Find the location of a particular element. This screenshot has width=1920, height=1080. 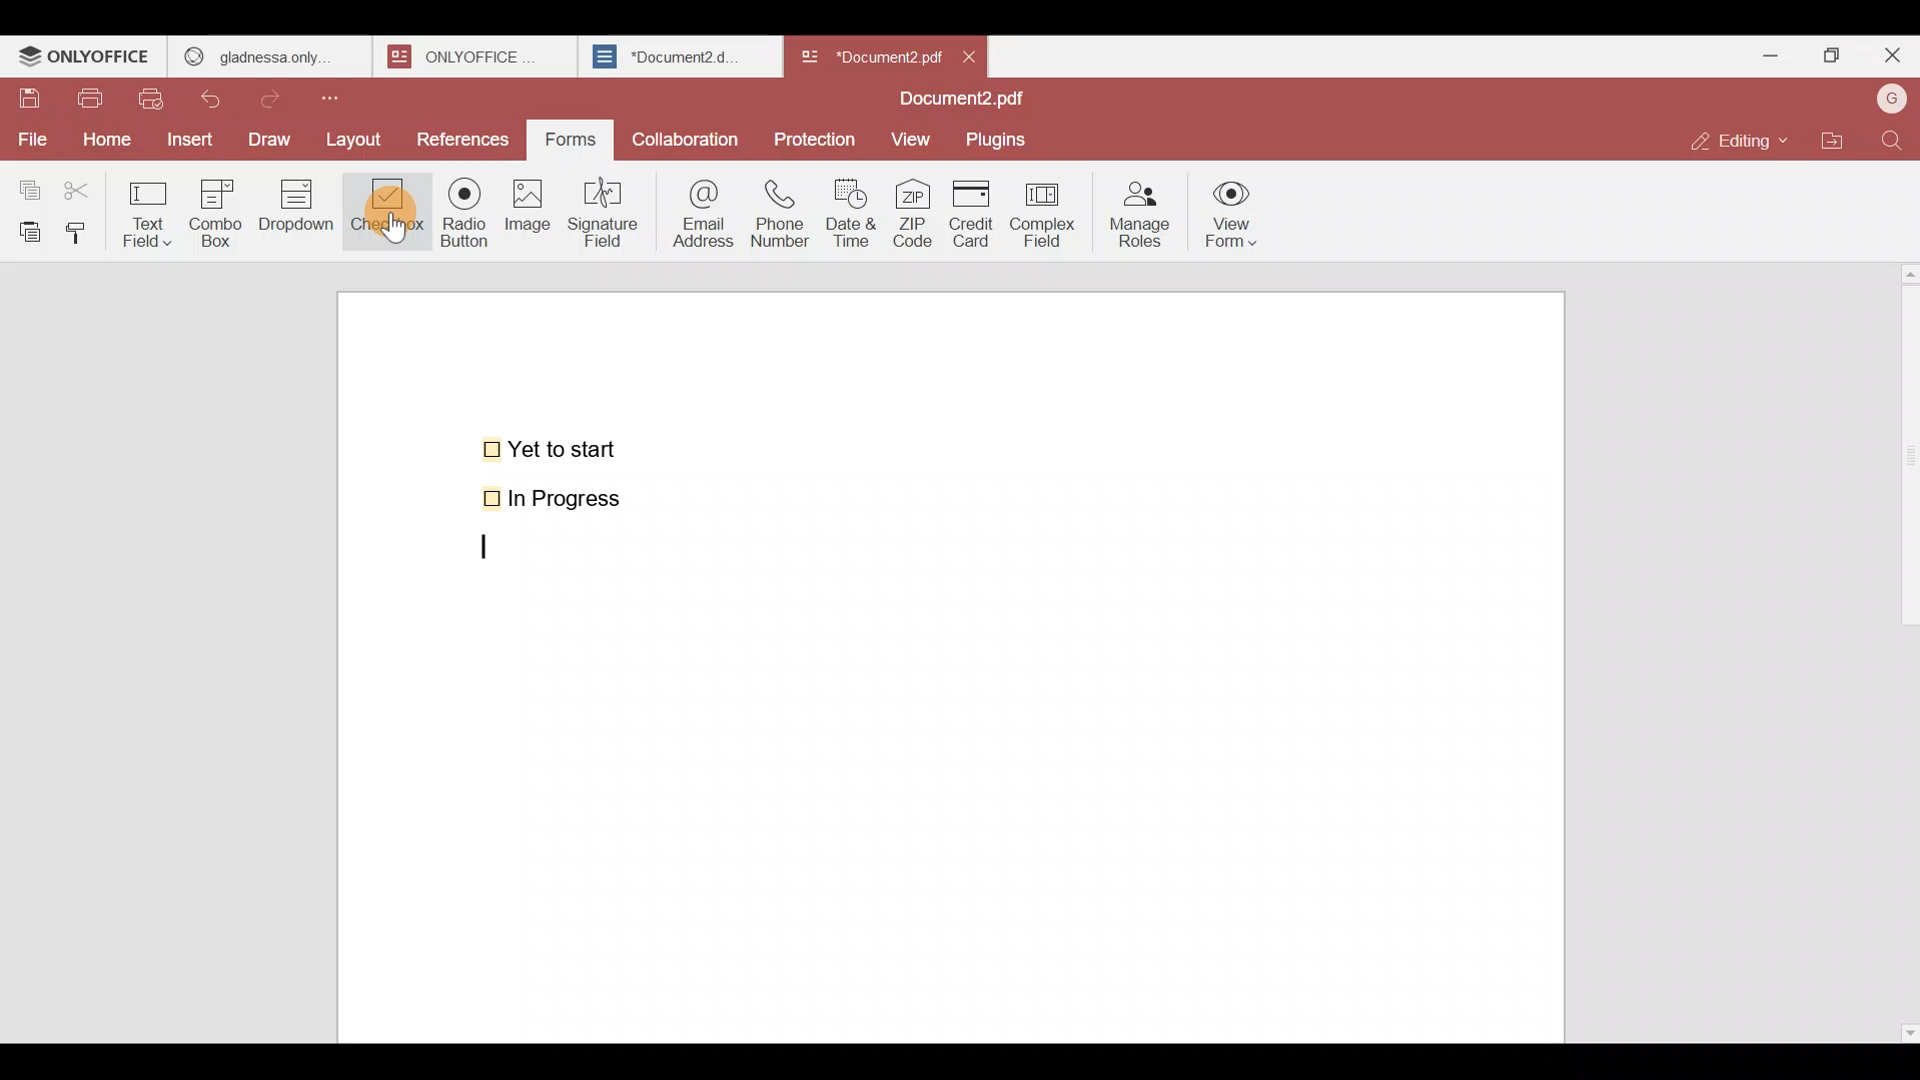

Close is located at coordinates (1891, 59).